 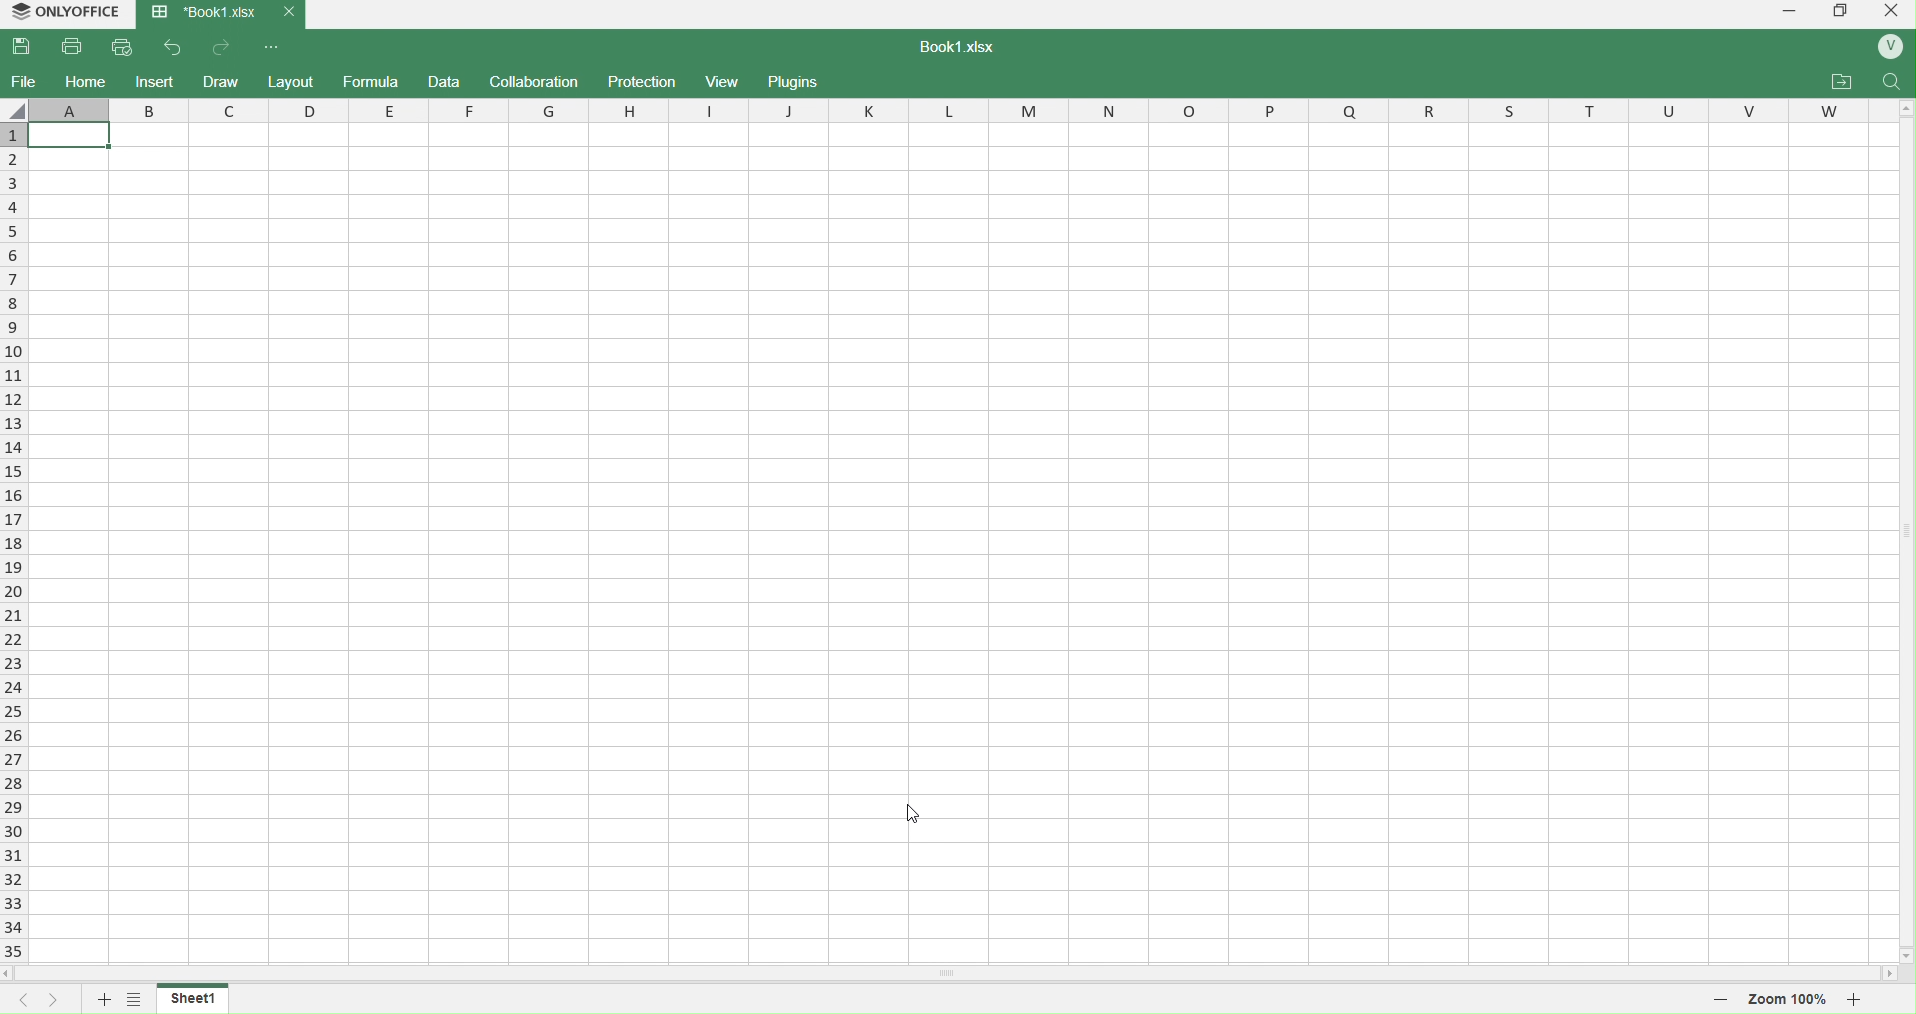 I want to click on column, so click(x=962, y=109).